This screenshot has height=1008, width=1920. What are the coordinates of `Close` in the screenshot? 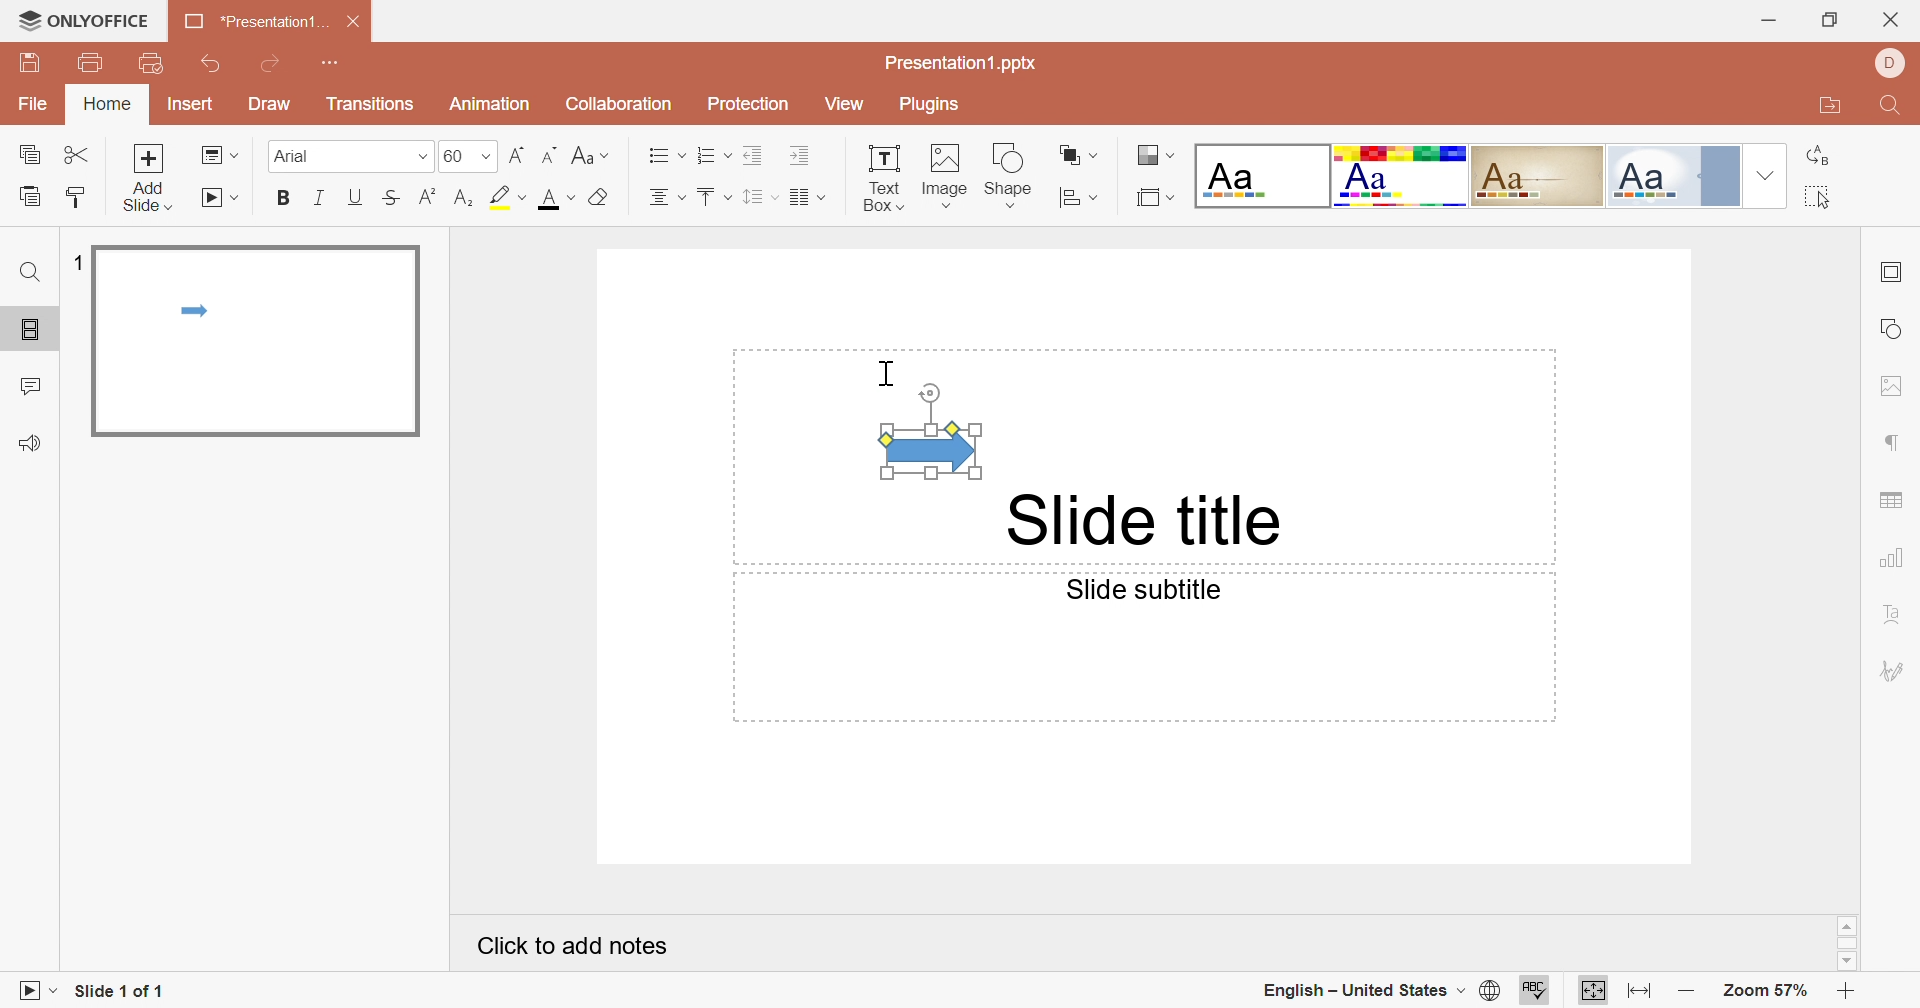 It's located at (358, 22).